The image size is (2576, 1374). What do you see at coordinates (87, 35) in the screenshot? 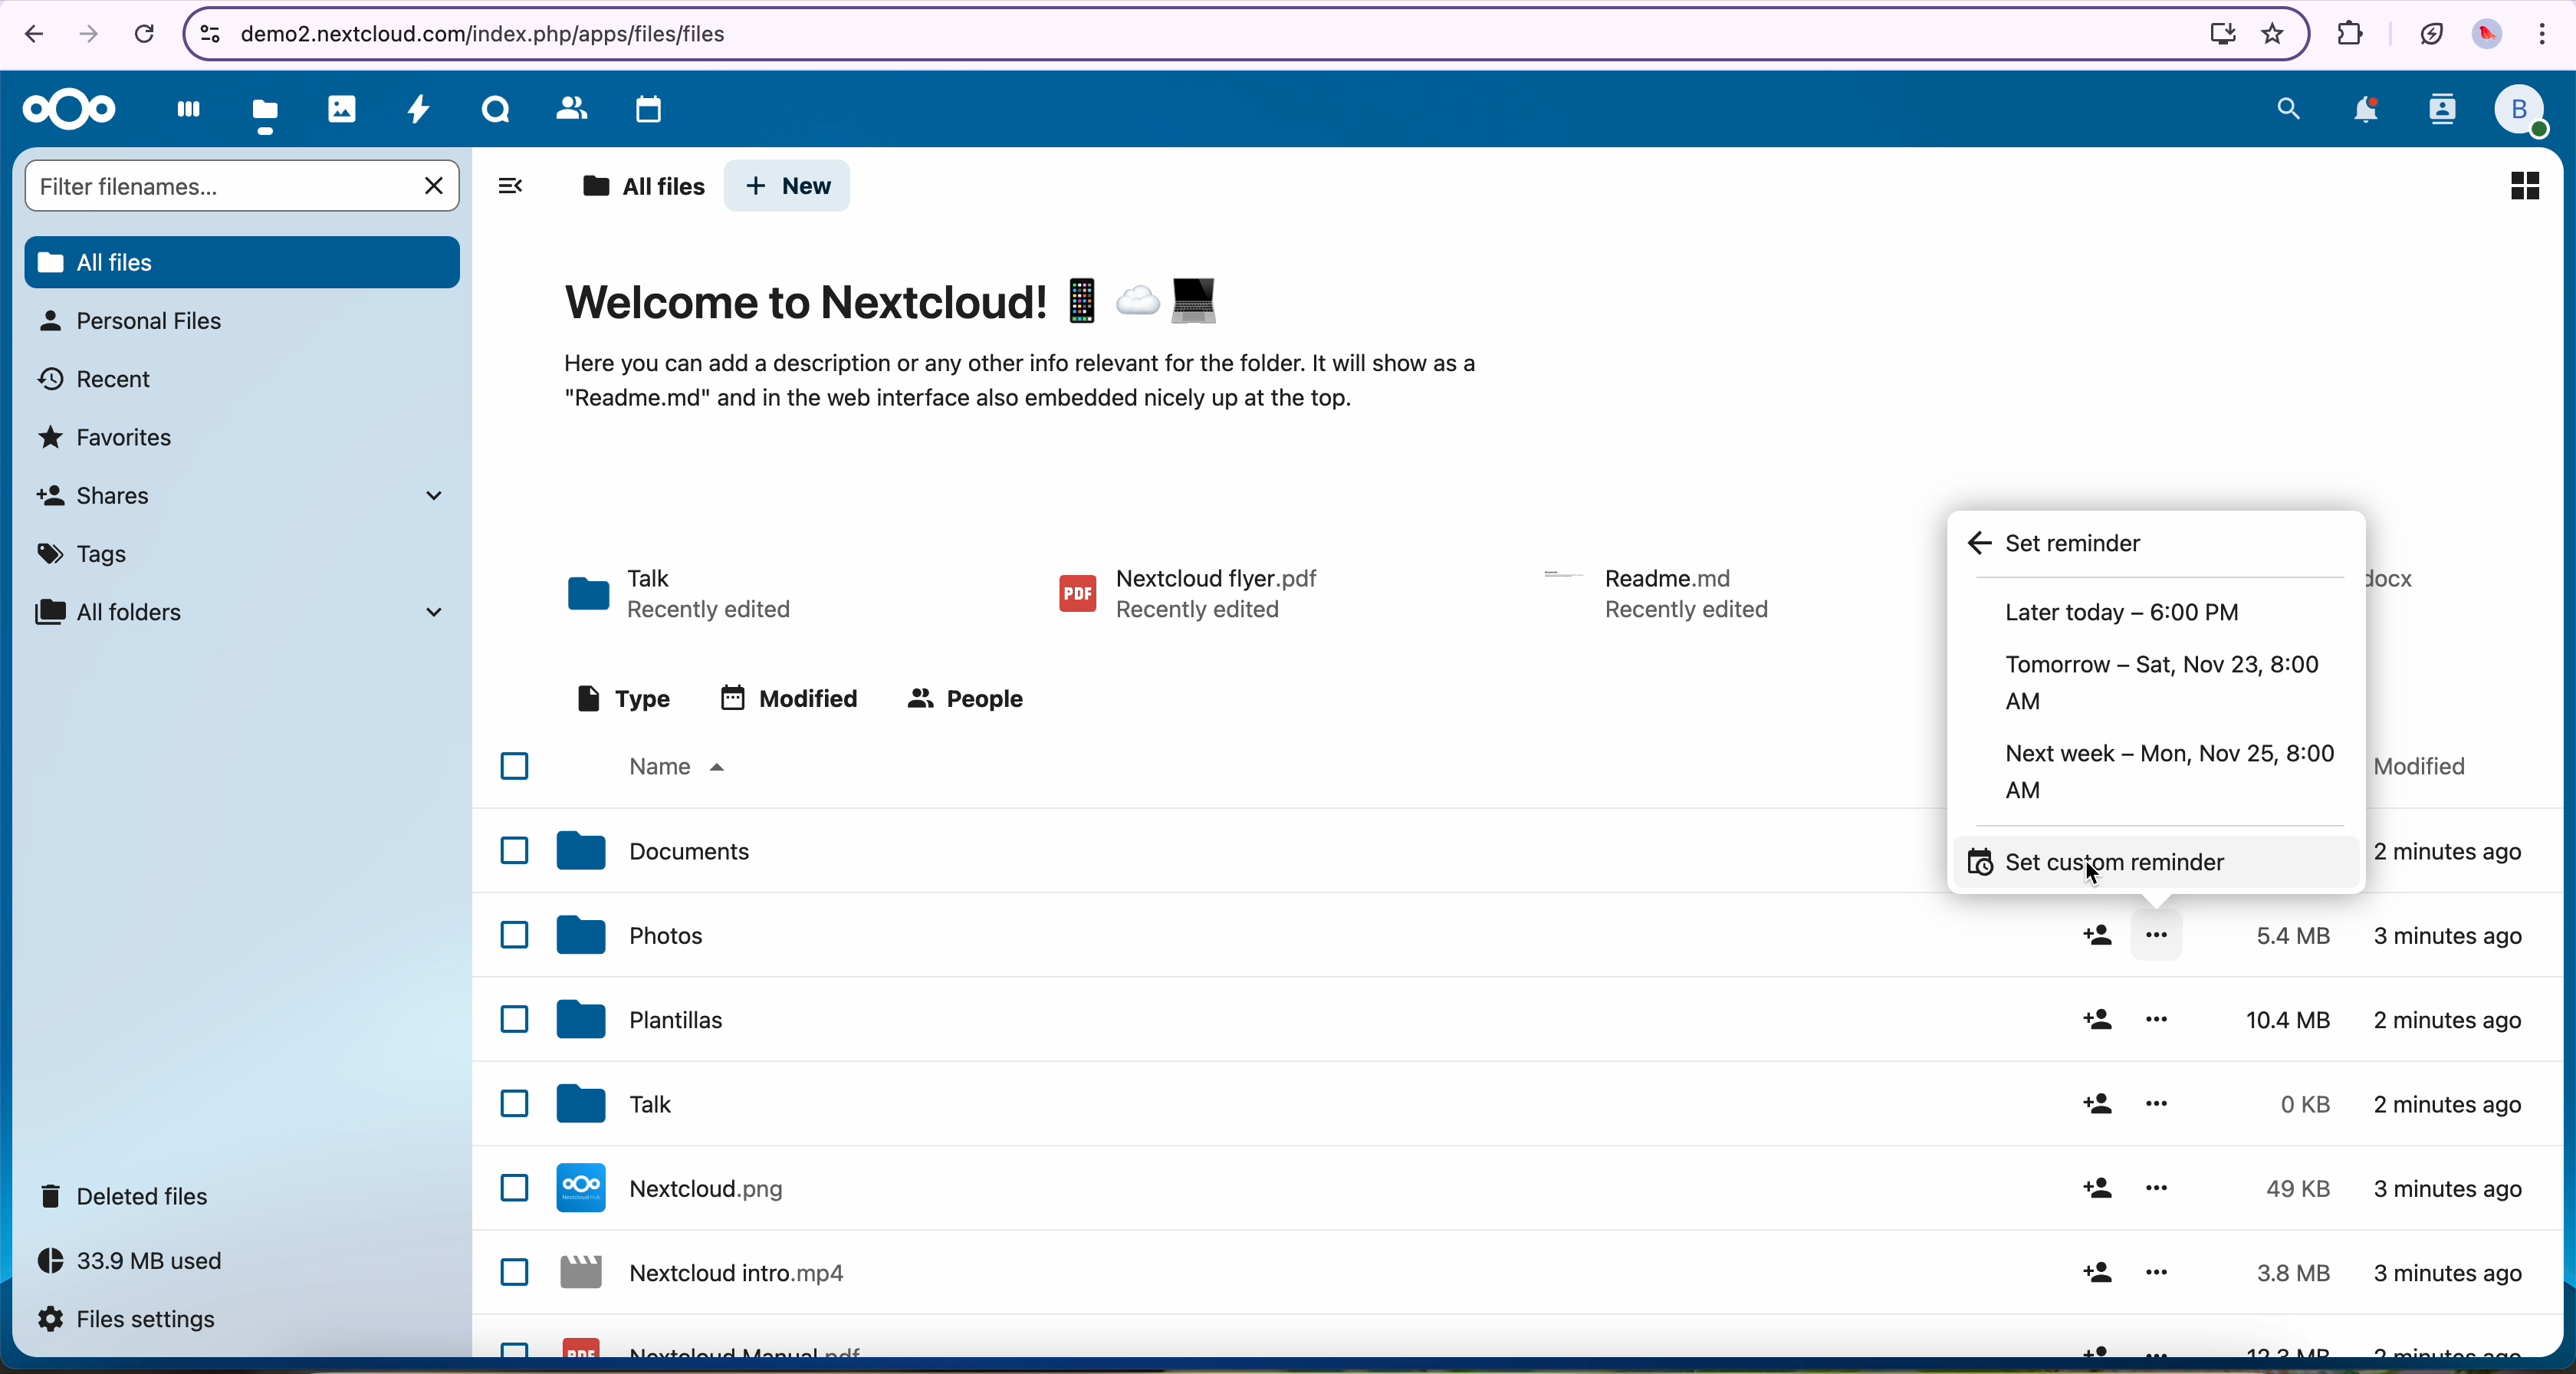
I see `navigate foward` at bounding box center [87, 35].